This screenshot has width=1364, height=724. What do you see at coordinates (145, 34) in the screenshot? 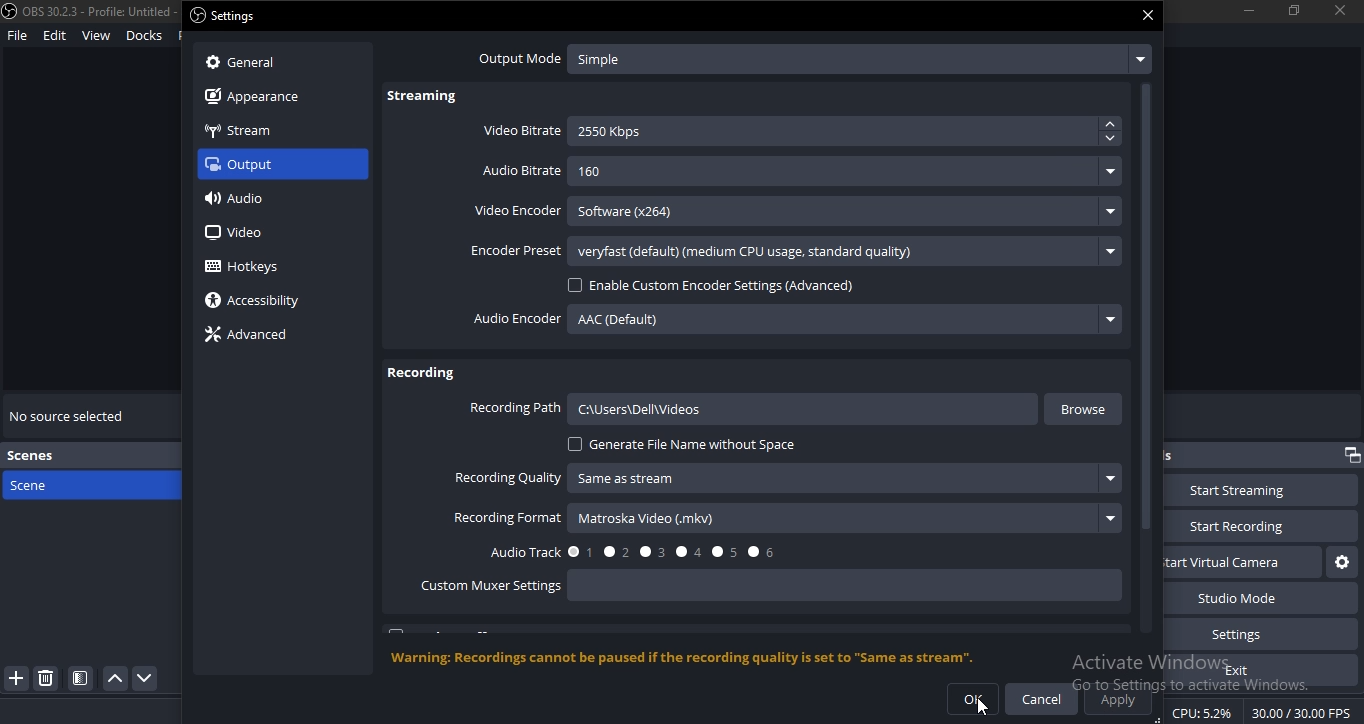
I see `docks` at bounding box center [145, 34].